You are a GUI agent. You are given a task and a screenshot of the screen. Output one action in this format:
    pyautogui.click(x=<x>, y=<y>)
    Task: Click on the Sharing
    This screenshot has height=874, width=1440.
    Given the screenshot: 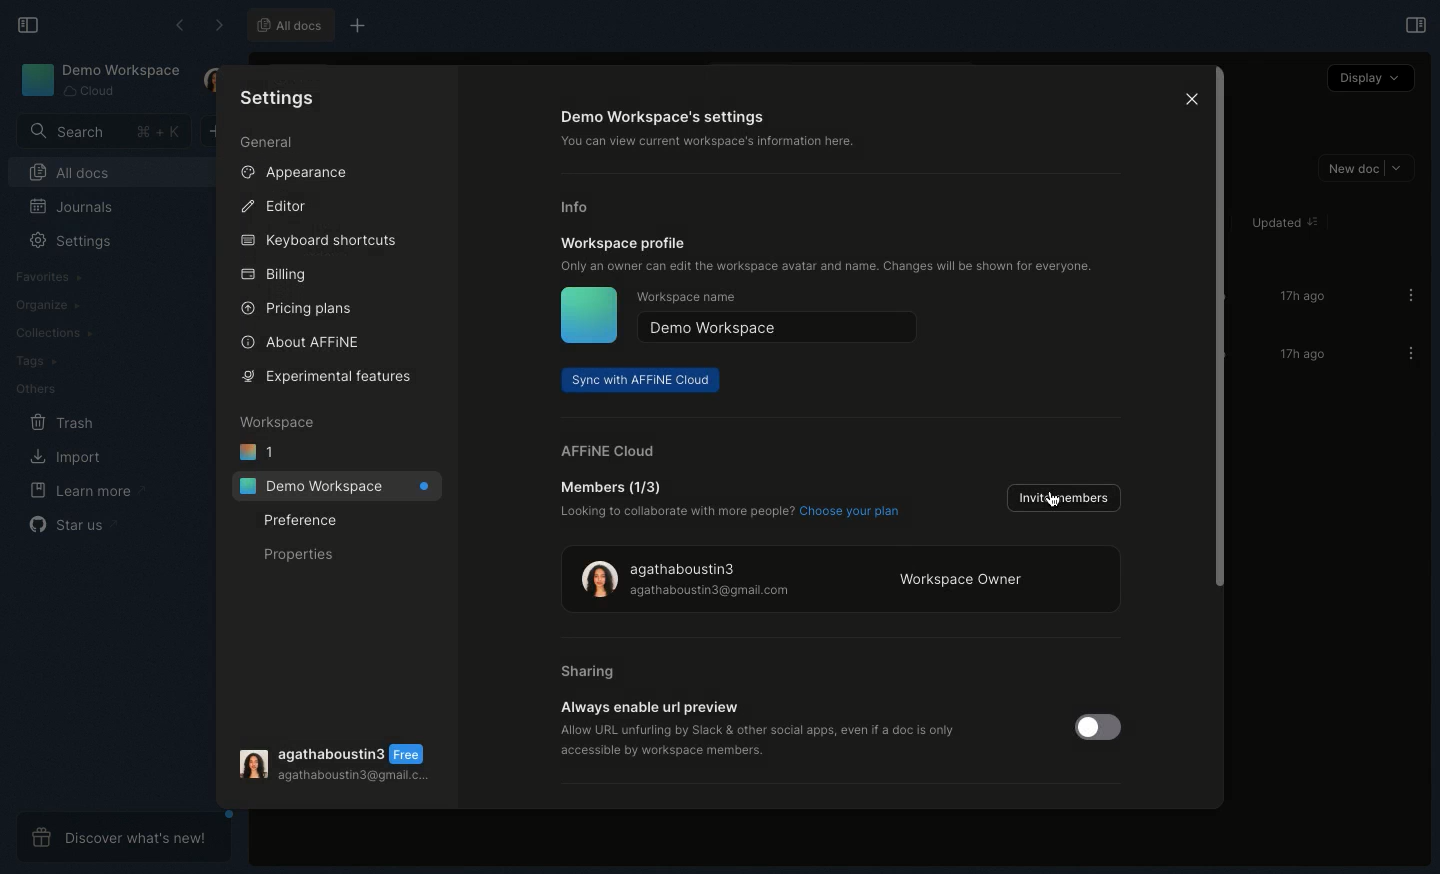 What is the action you would take?
    pyautogui.click(x=589, y=672)
    